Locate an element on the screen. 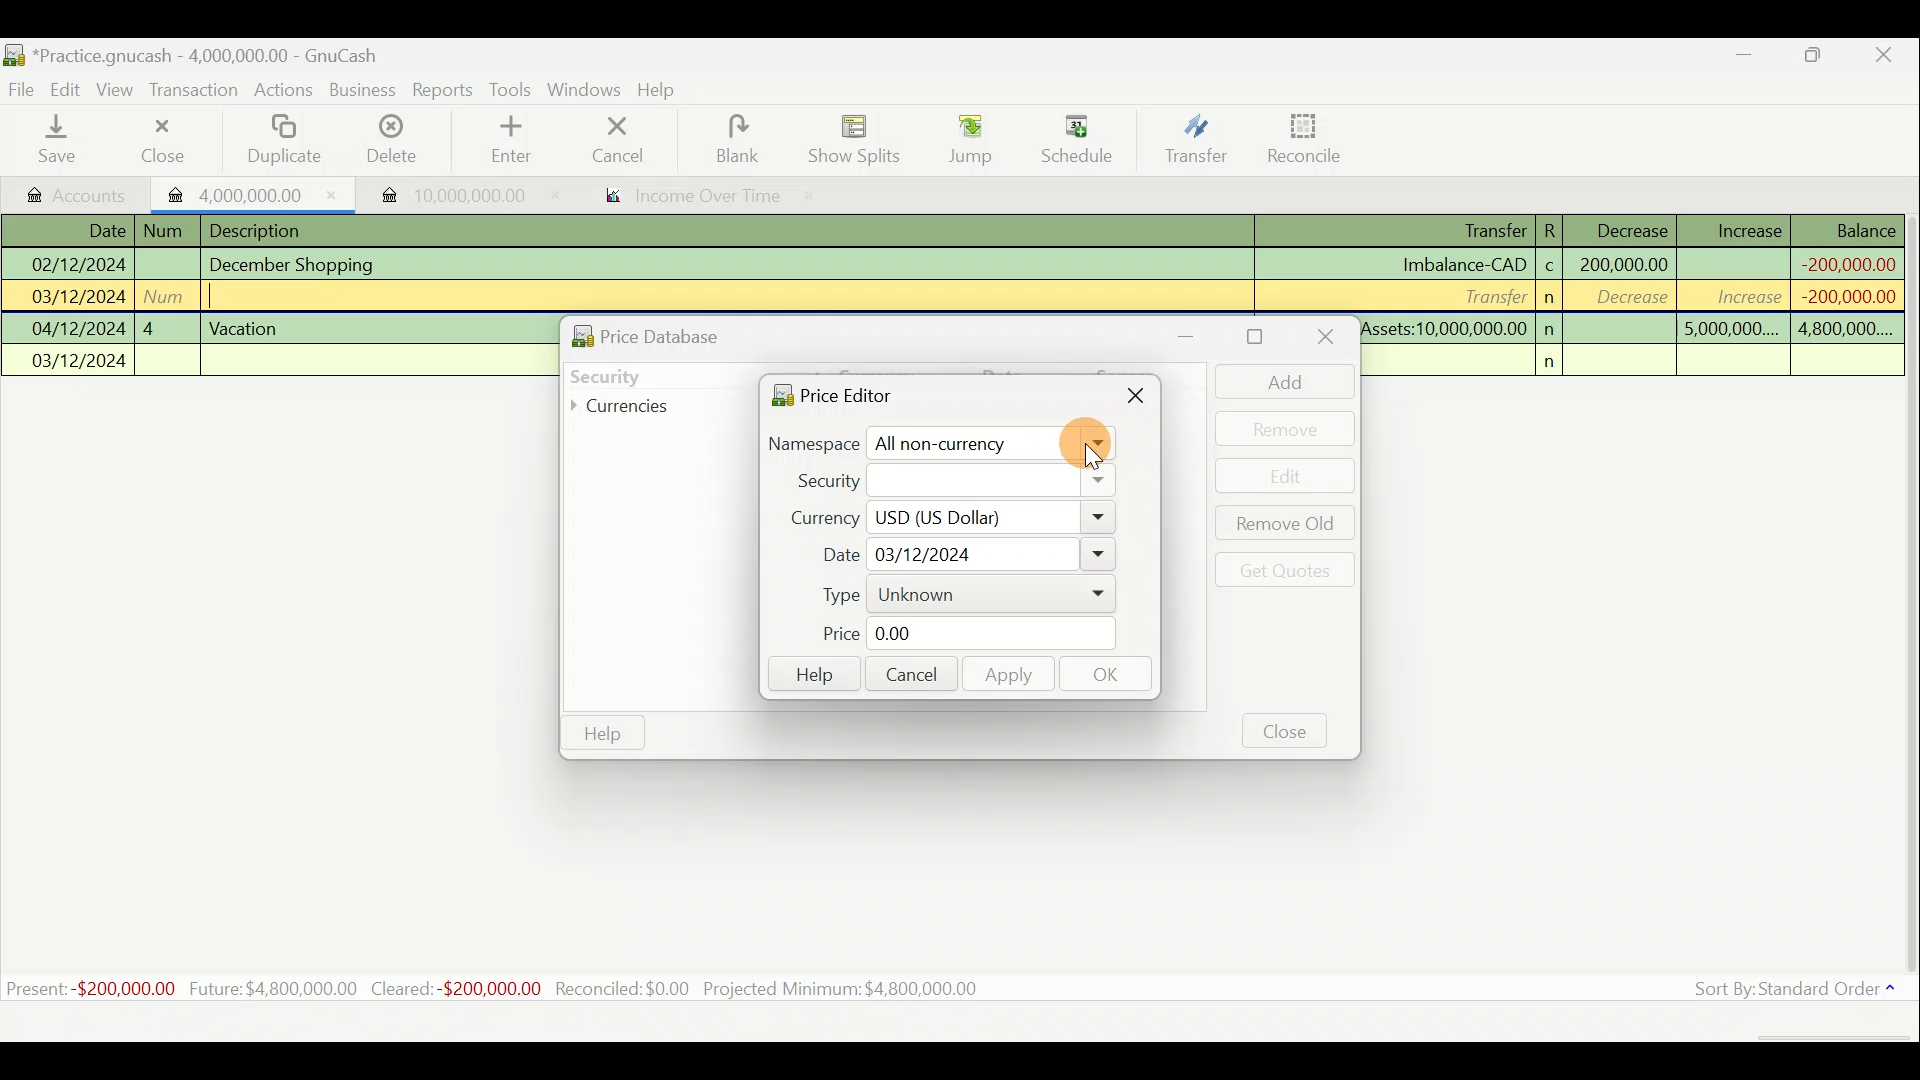  Imported transaction is located at coordinates (245, 192).